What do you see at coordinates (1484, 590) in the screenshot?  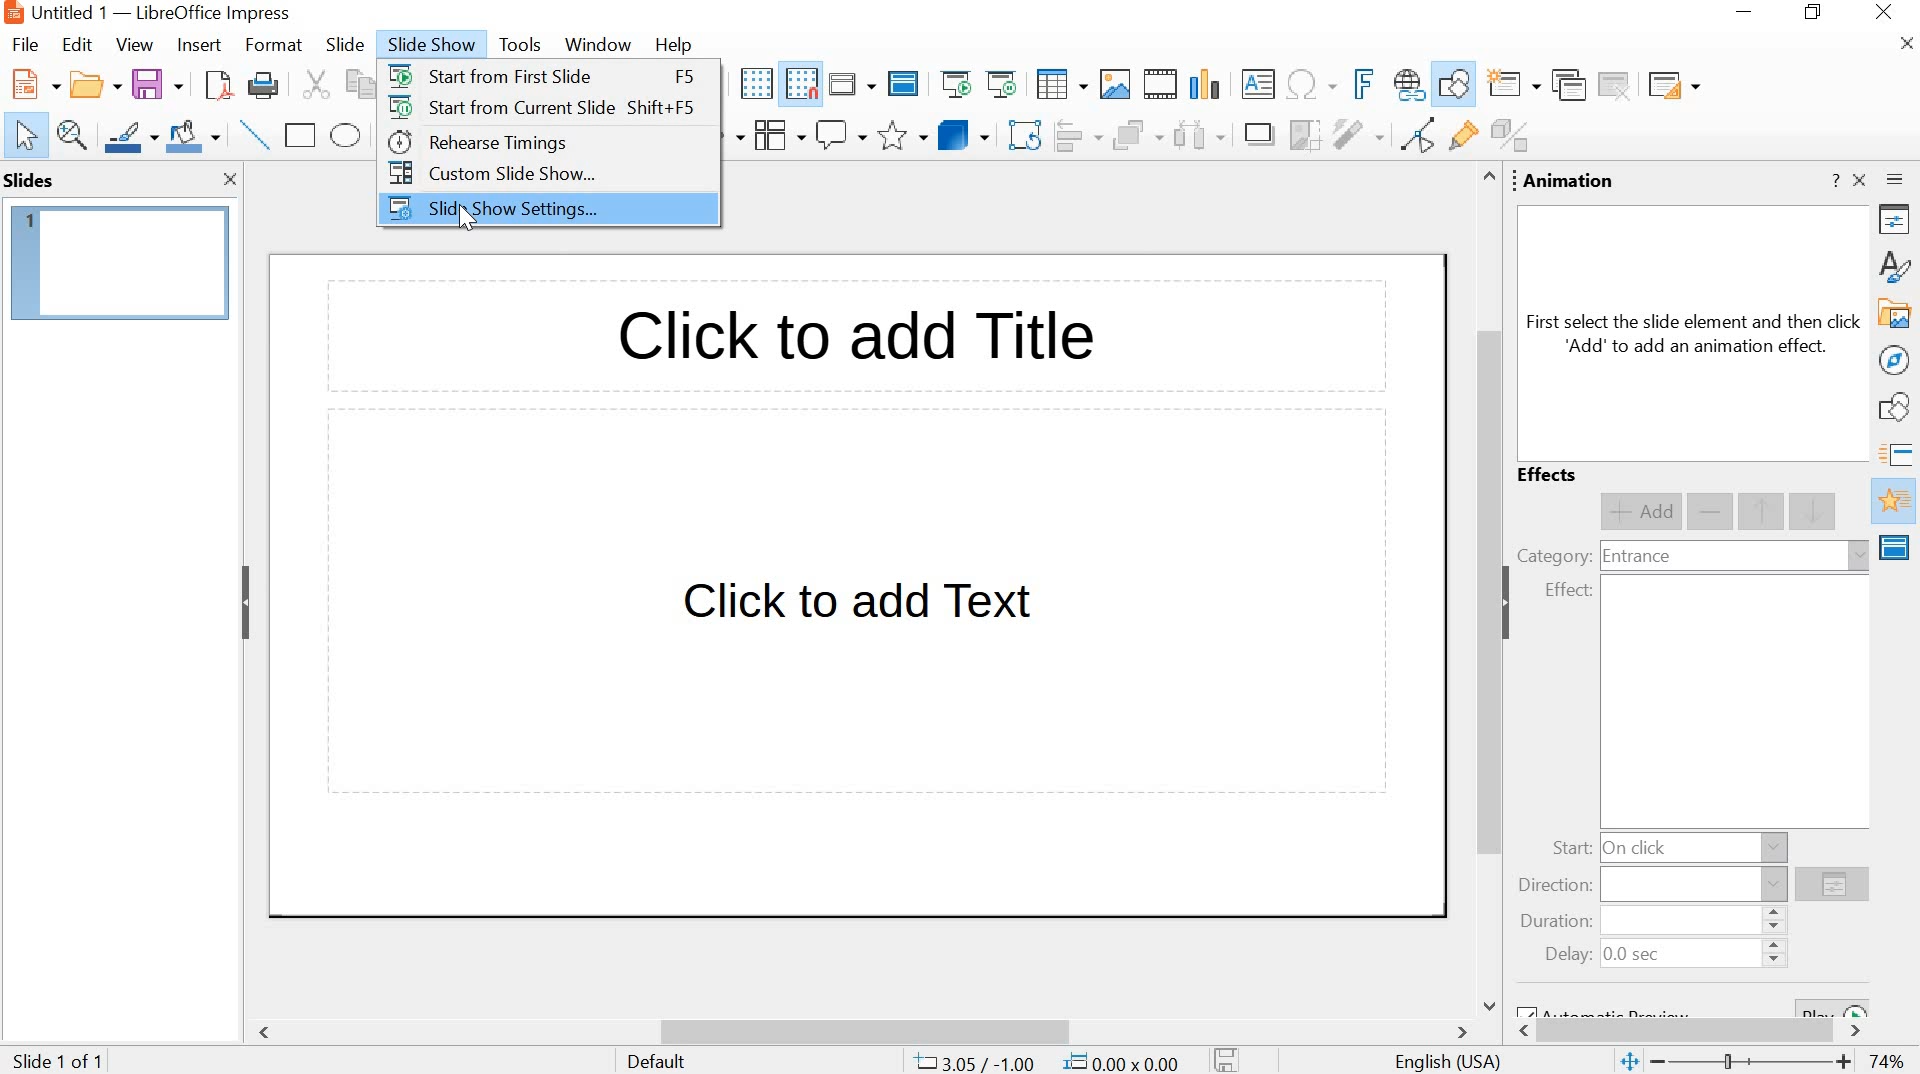 I see `scroll bar` at bounding box center [1484, 590].